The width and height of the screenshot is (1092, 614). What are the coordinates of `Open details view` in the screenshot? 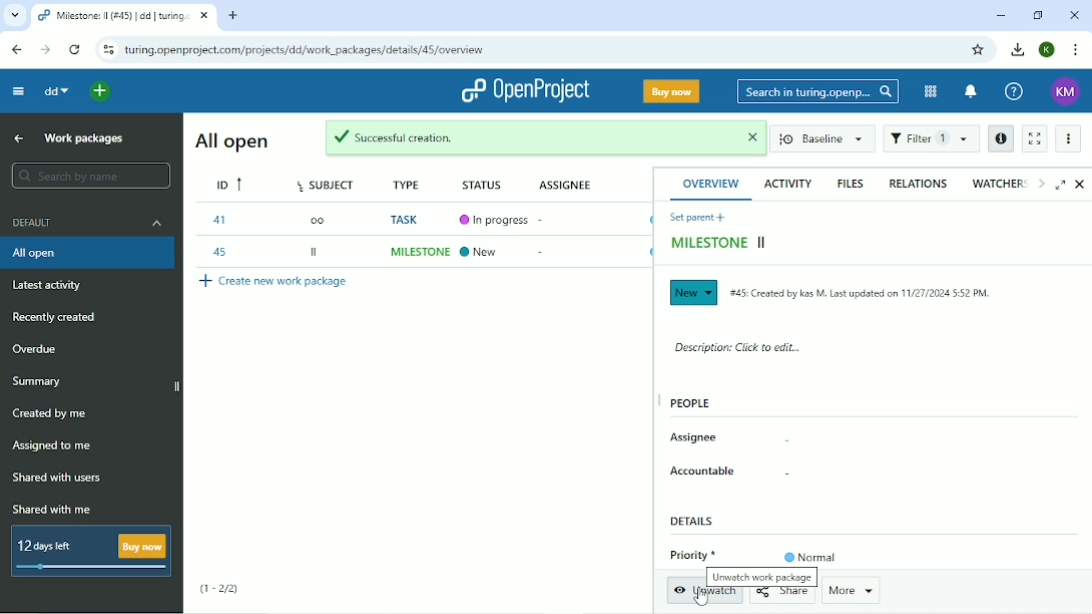 It's located at (1000, 139).